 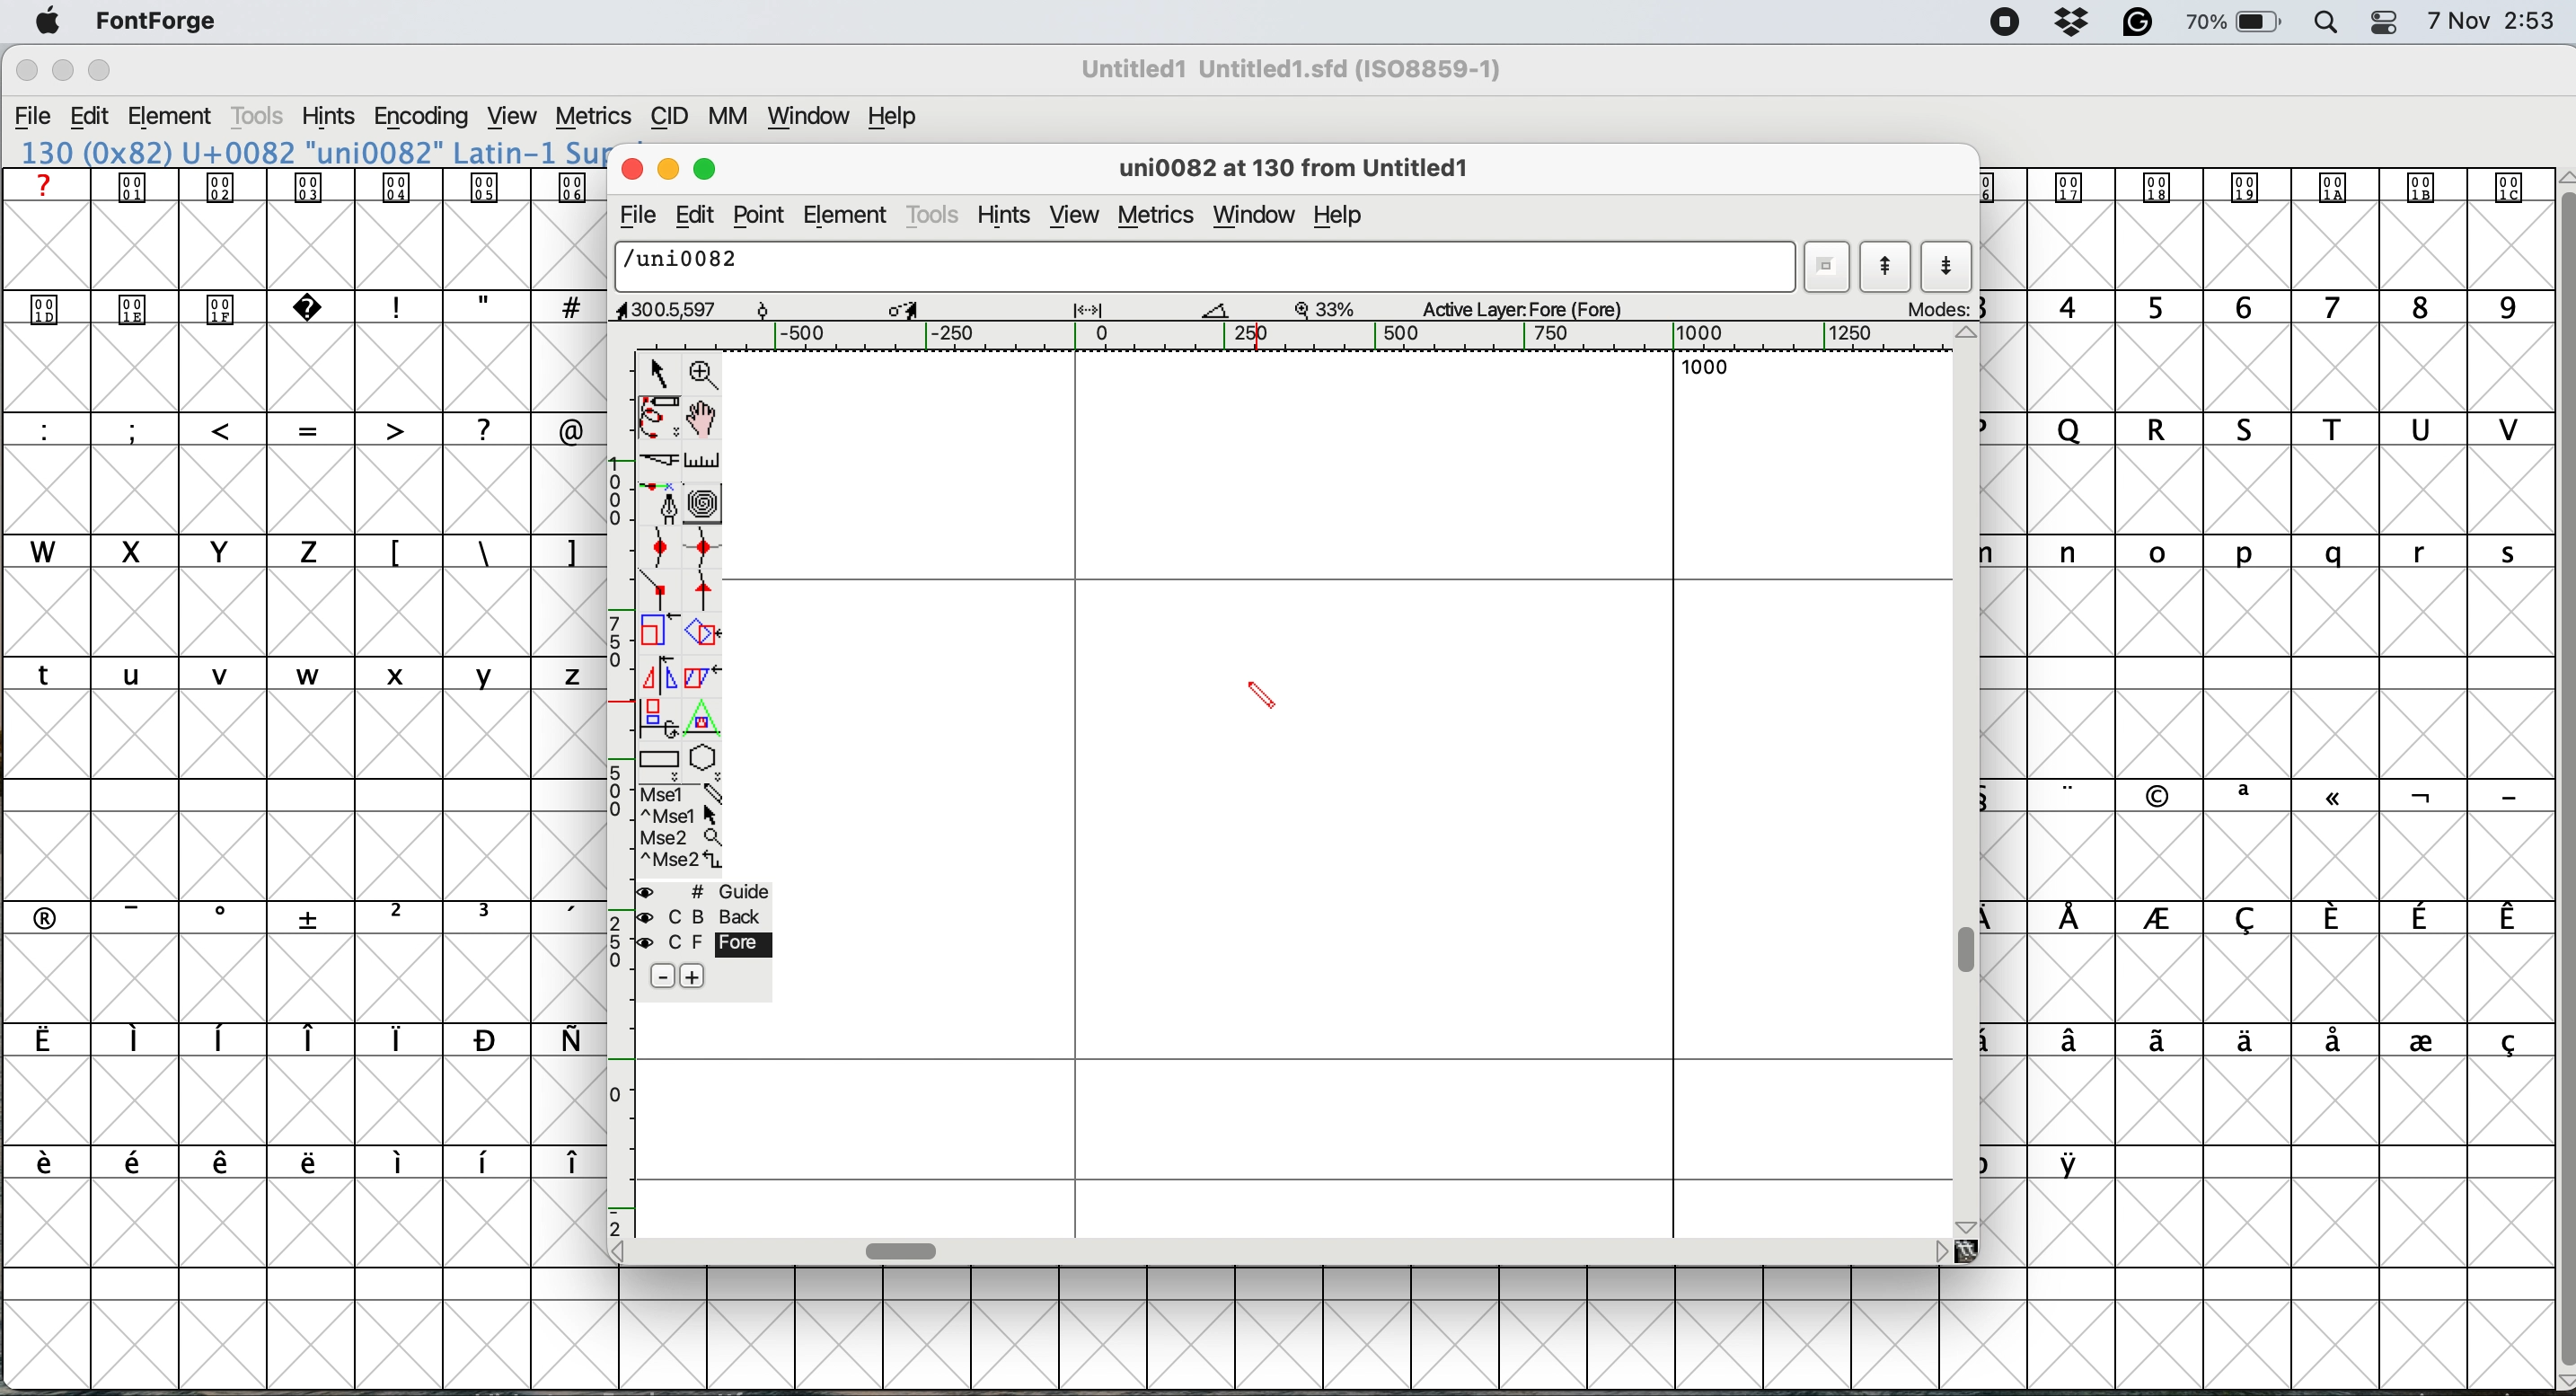 What do you see at coordinates (647, 429) in the screenshot?
I see `uppercase letters` at bounding box center [647, 429].